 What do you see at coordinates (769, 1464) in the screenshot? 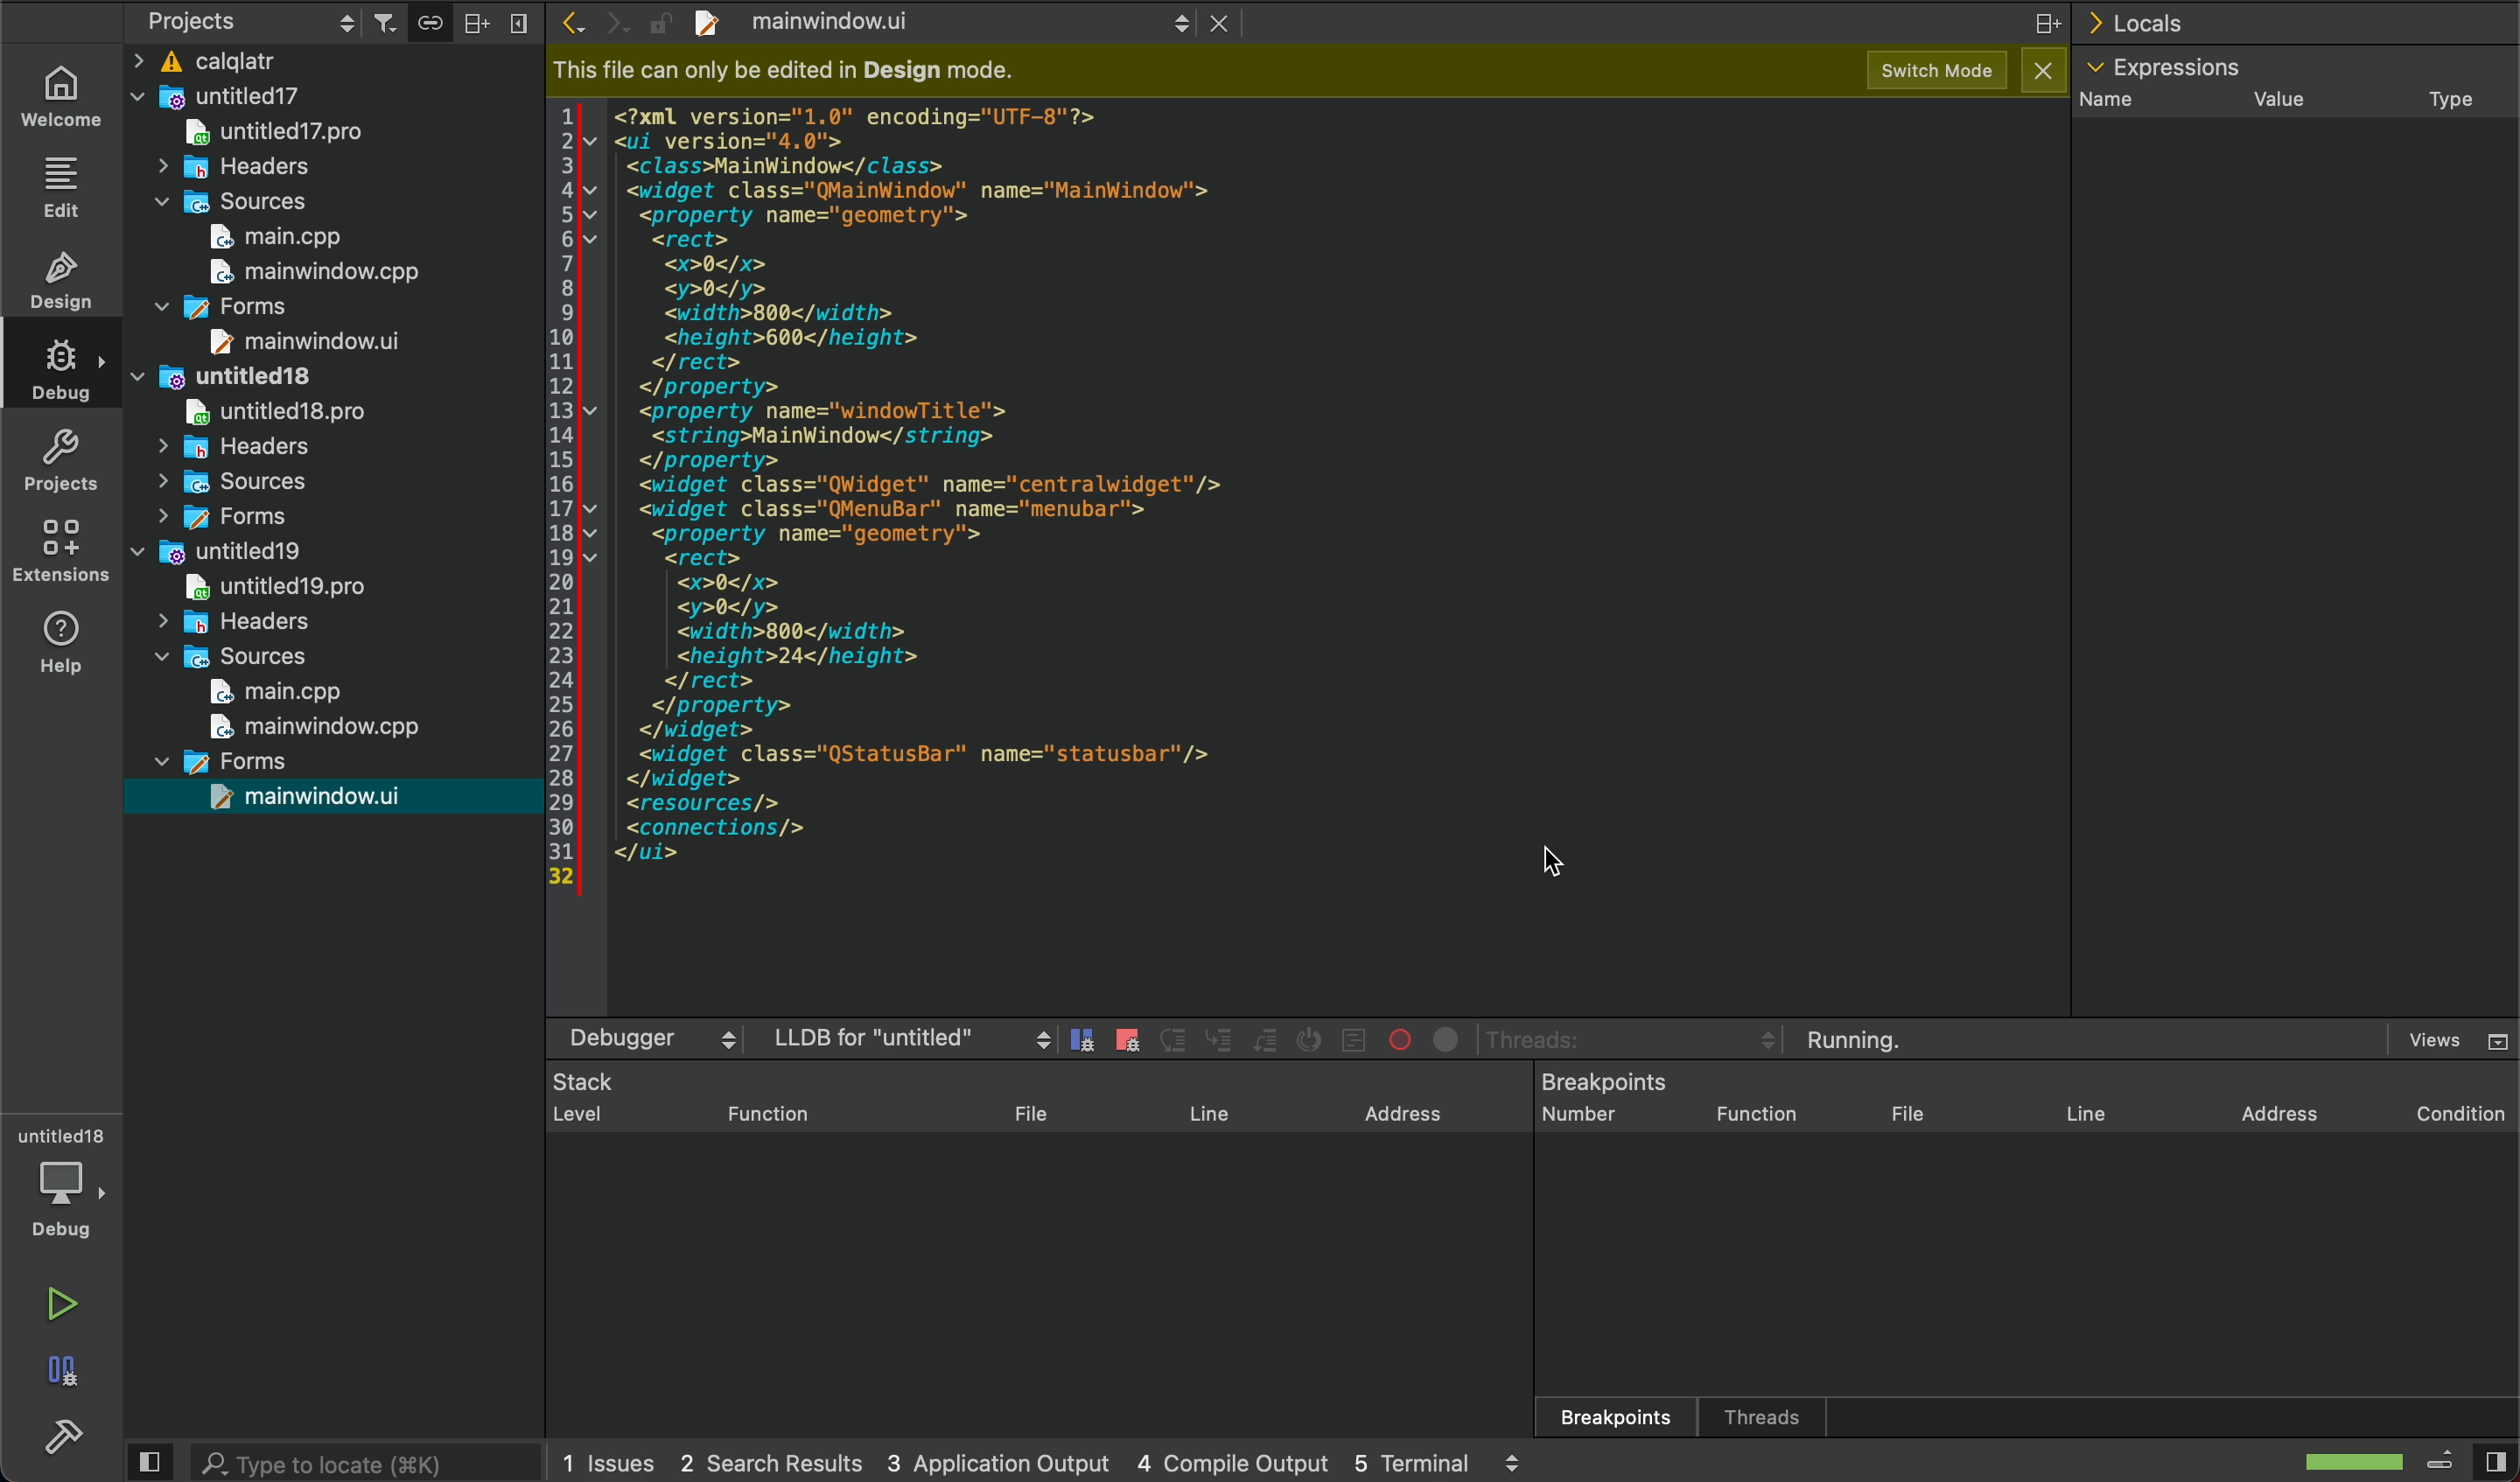
I see `2 search result` at bounding box center [769, 1464].